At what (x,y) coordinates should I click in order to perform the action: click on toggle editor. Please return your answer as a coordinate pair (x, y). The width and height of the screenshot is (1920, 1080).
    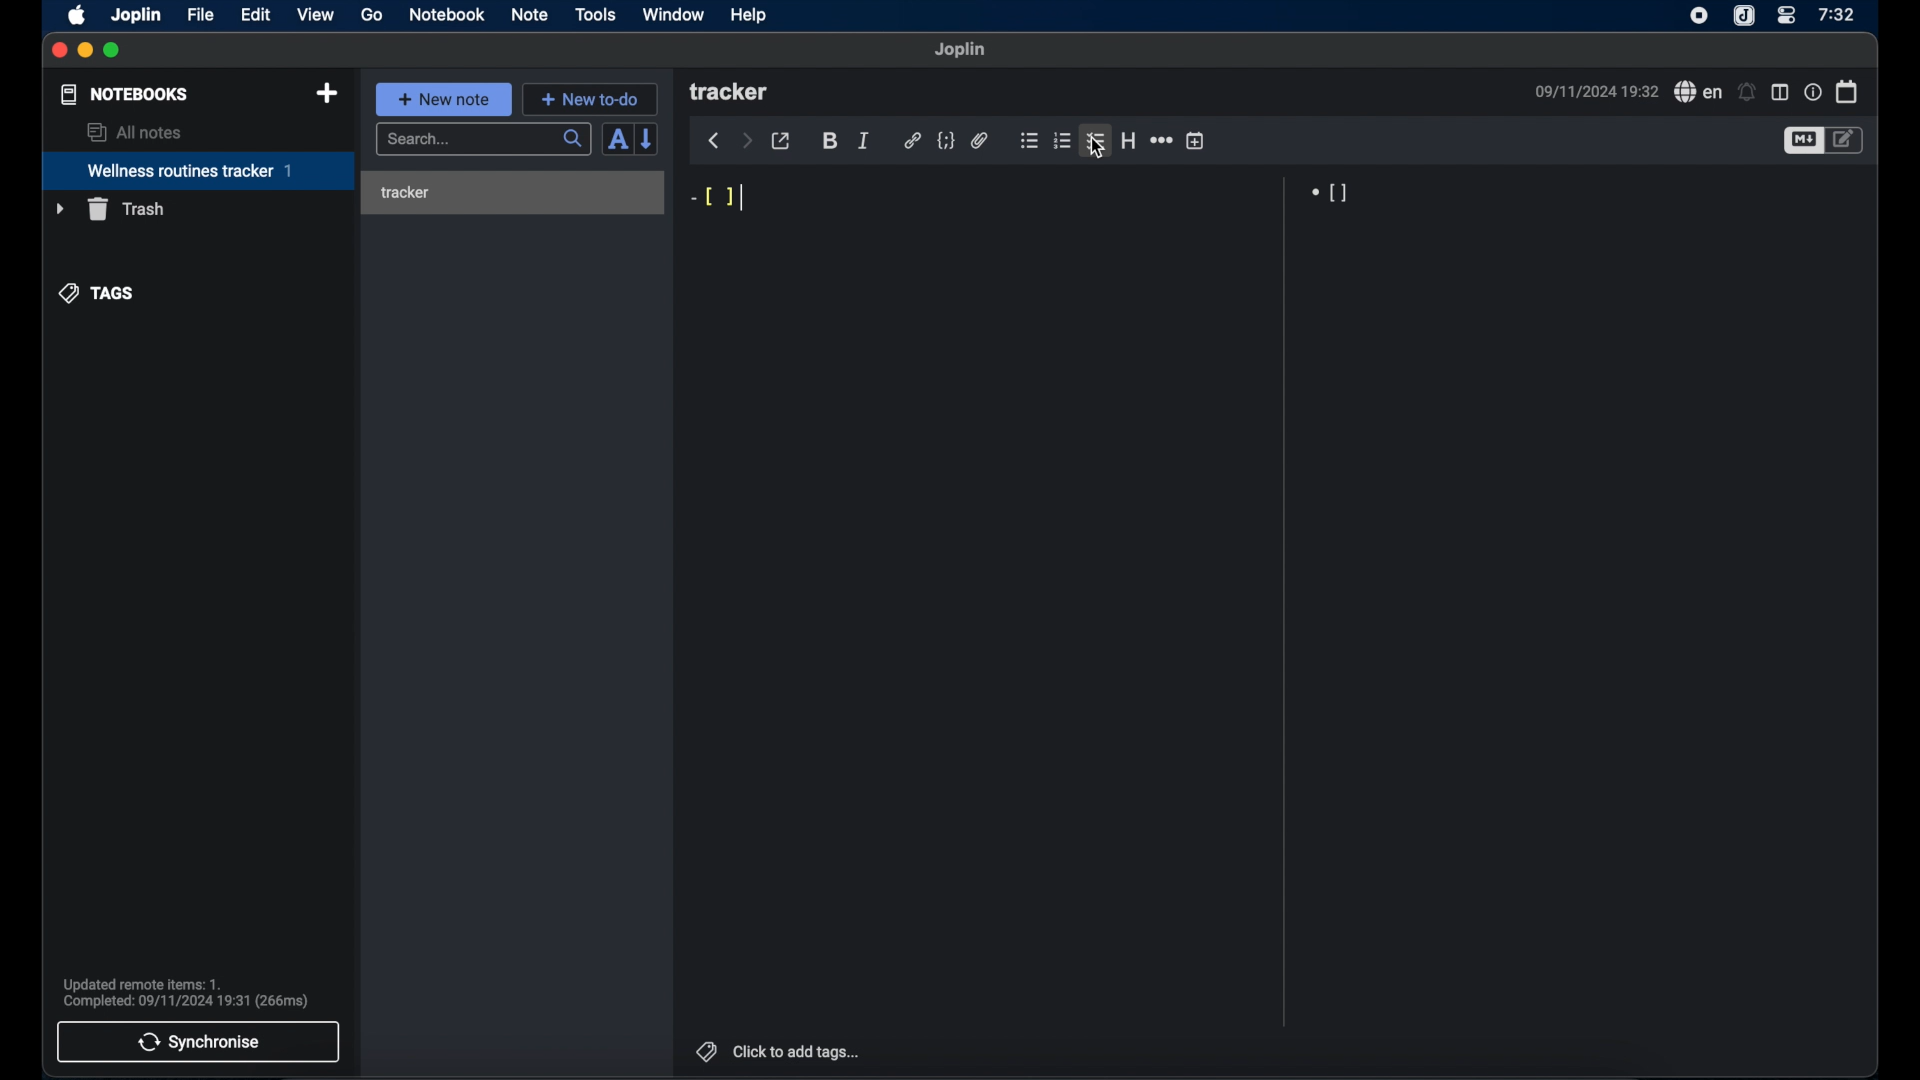
    Looking at the image, I should click on (1802, 140).